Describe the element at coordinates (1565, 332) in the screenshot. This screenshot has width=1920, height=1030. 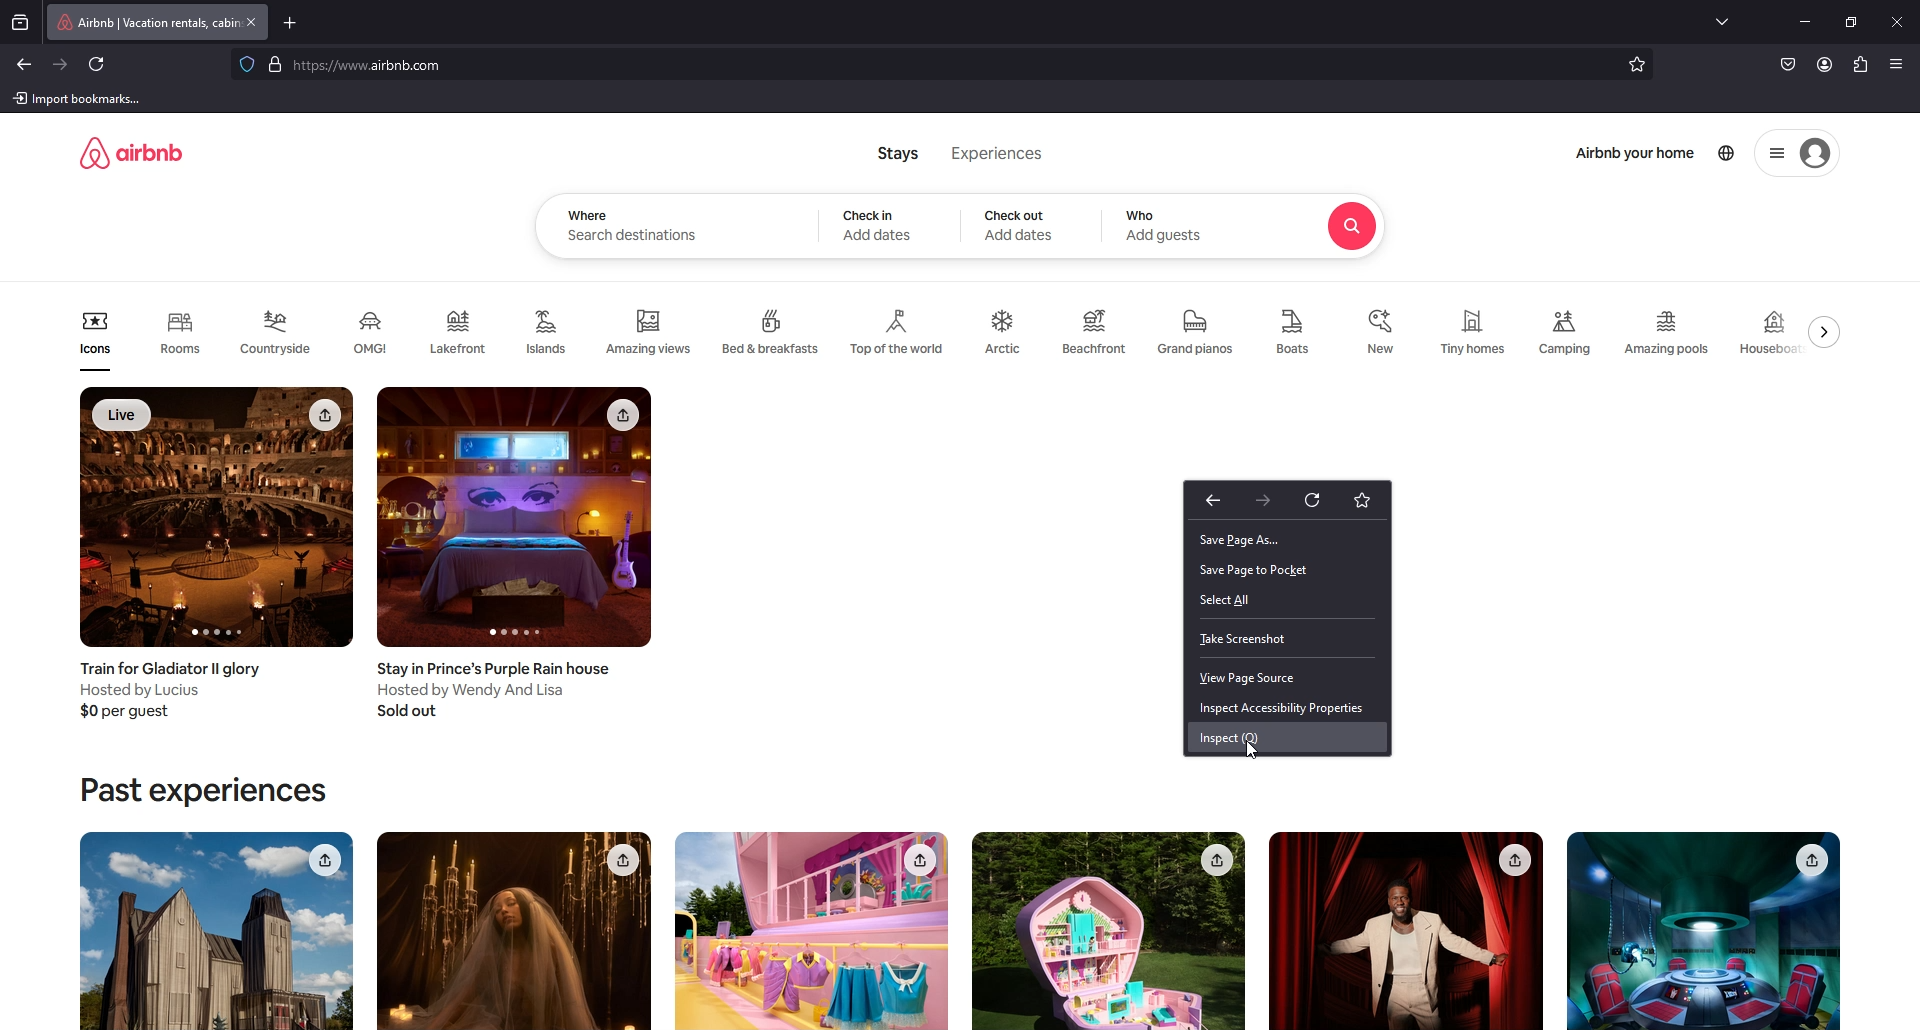
I see `camping` at that location.